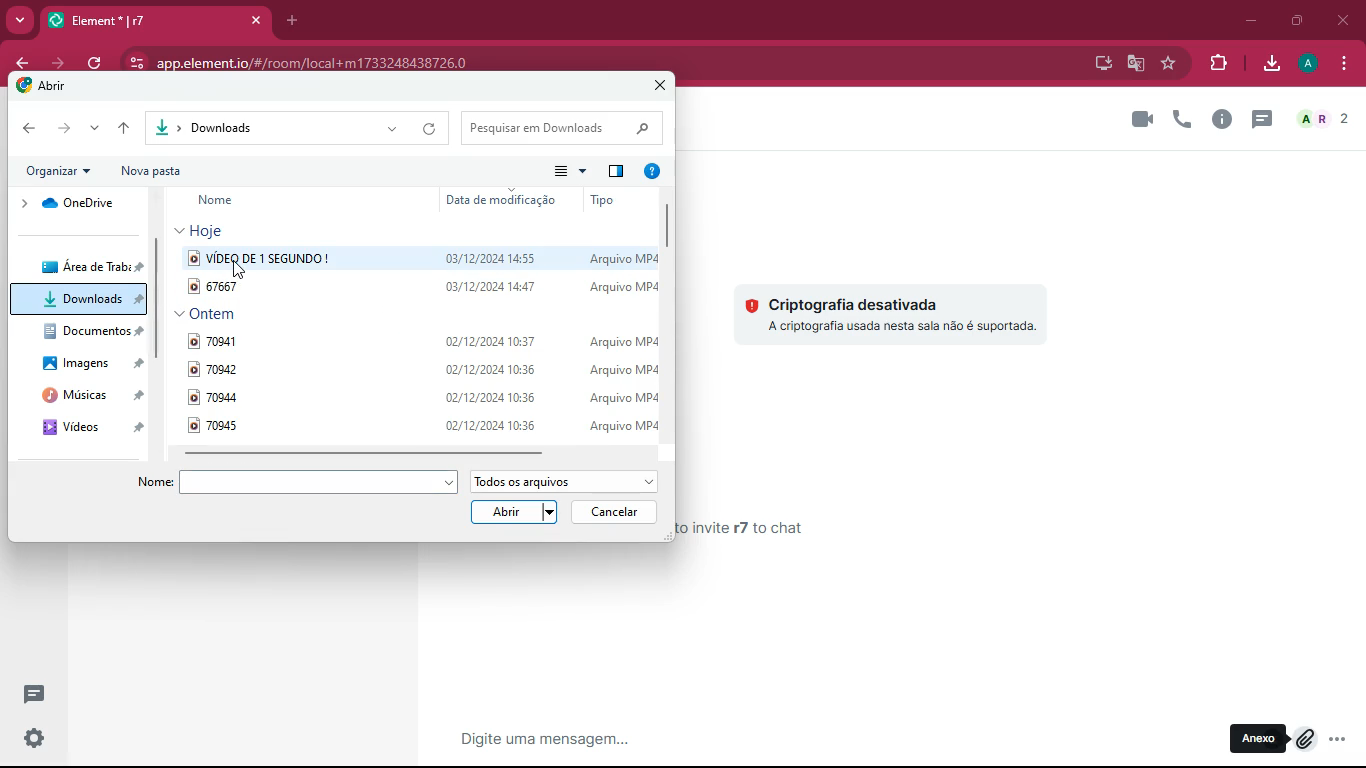 The image size is (1366, 768). What do you see at coordinates (1258, 120) in the screenshot?
I see `new message` at bounding box center [1258, 120].